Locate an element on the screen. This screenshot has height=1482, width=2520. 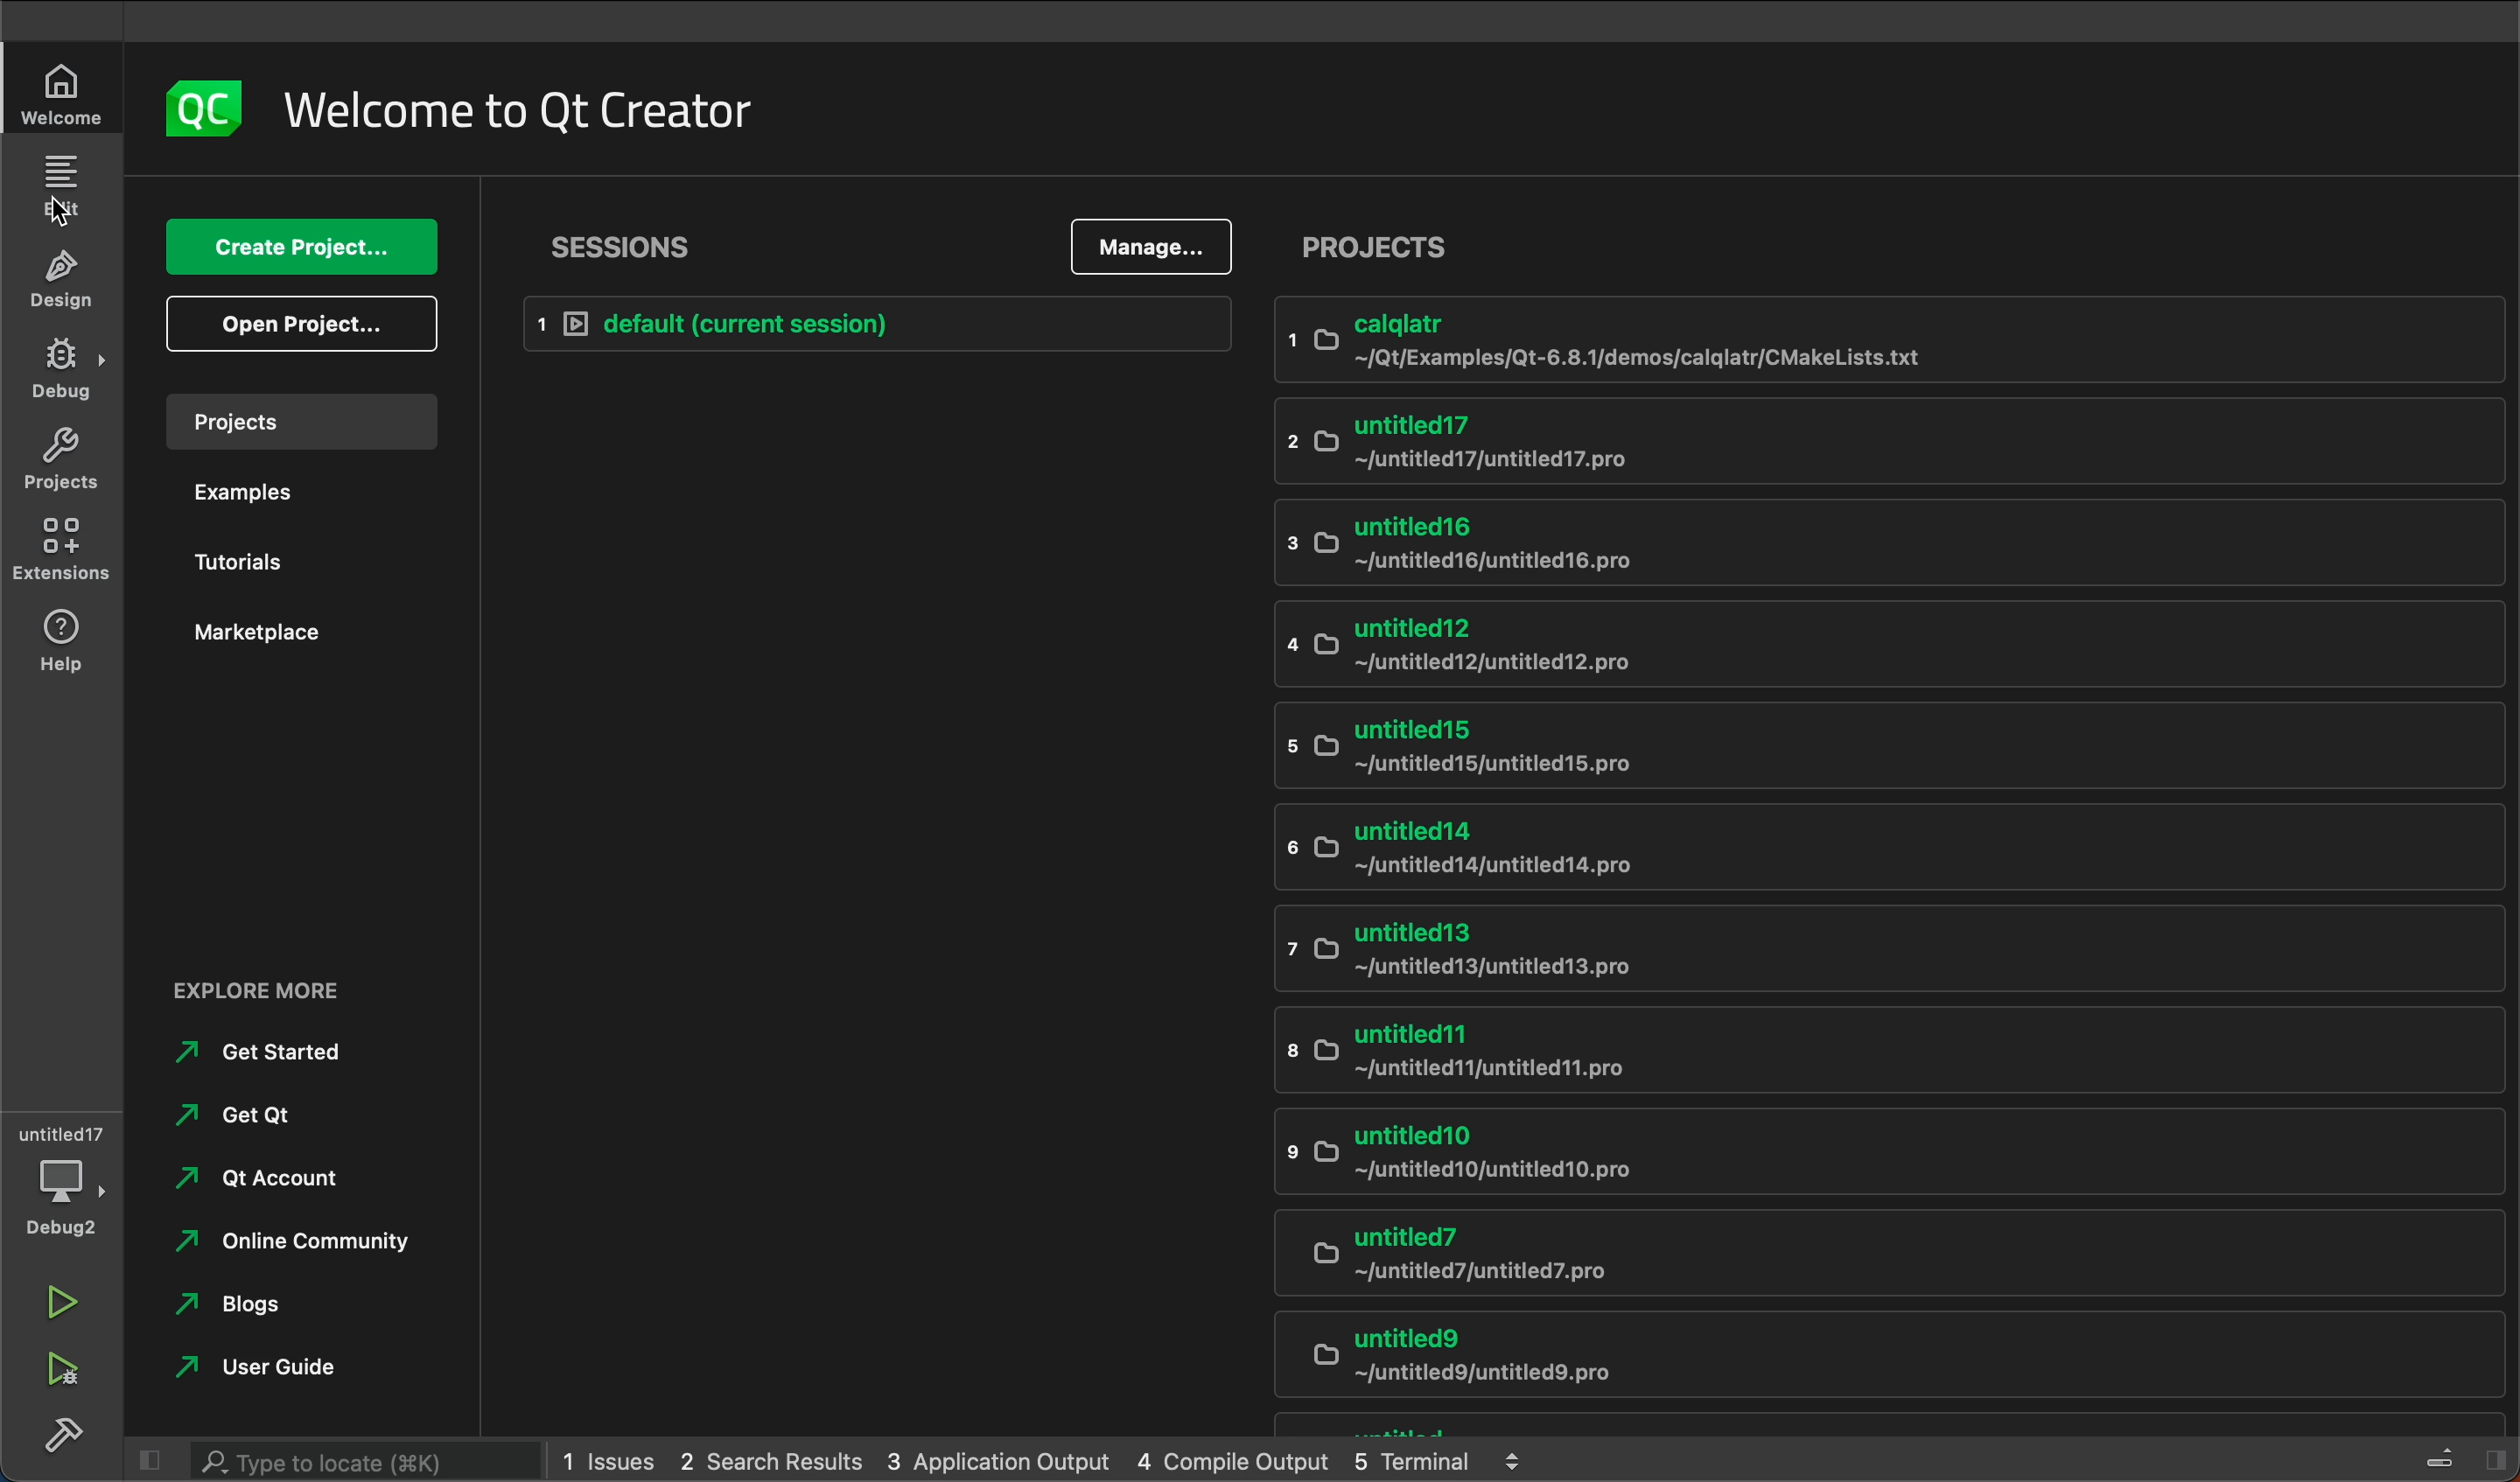
untitled15 is located at coordinates (1829, 752).